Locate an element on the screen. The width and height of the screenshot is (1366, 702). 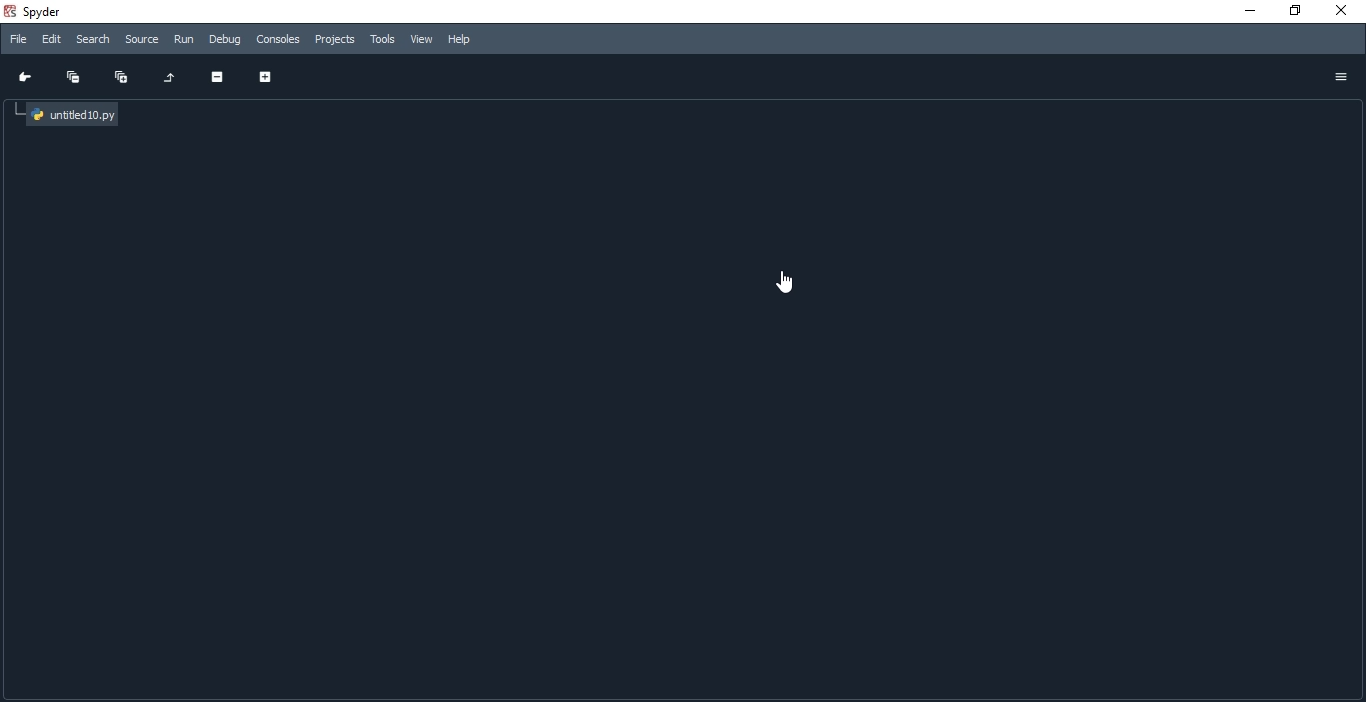
View is located at coordinates (419, 39).